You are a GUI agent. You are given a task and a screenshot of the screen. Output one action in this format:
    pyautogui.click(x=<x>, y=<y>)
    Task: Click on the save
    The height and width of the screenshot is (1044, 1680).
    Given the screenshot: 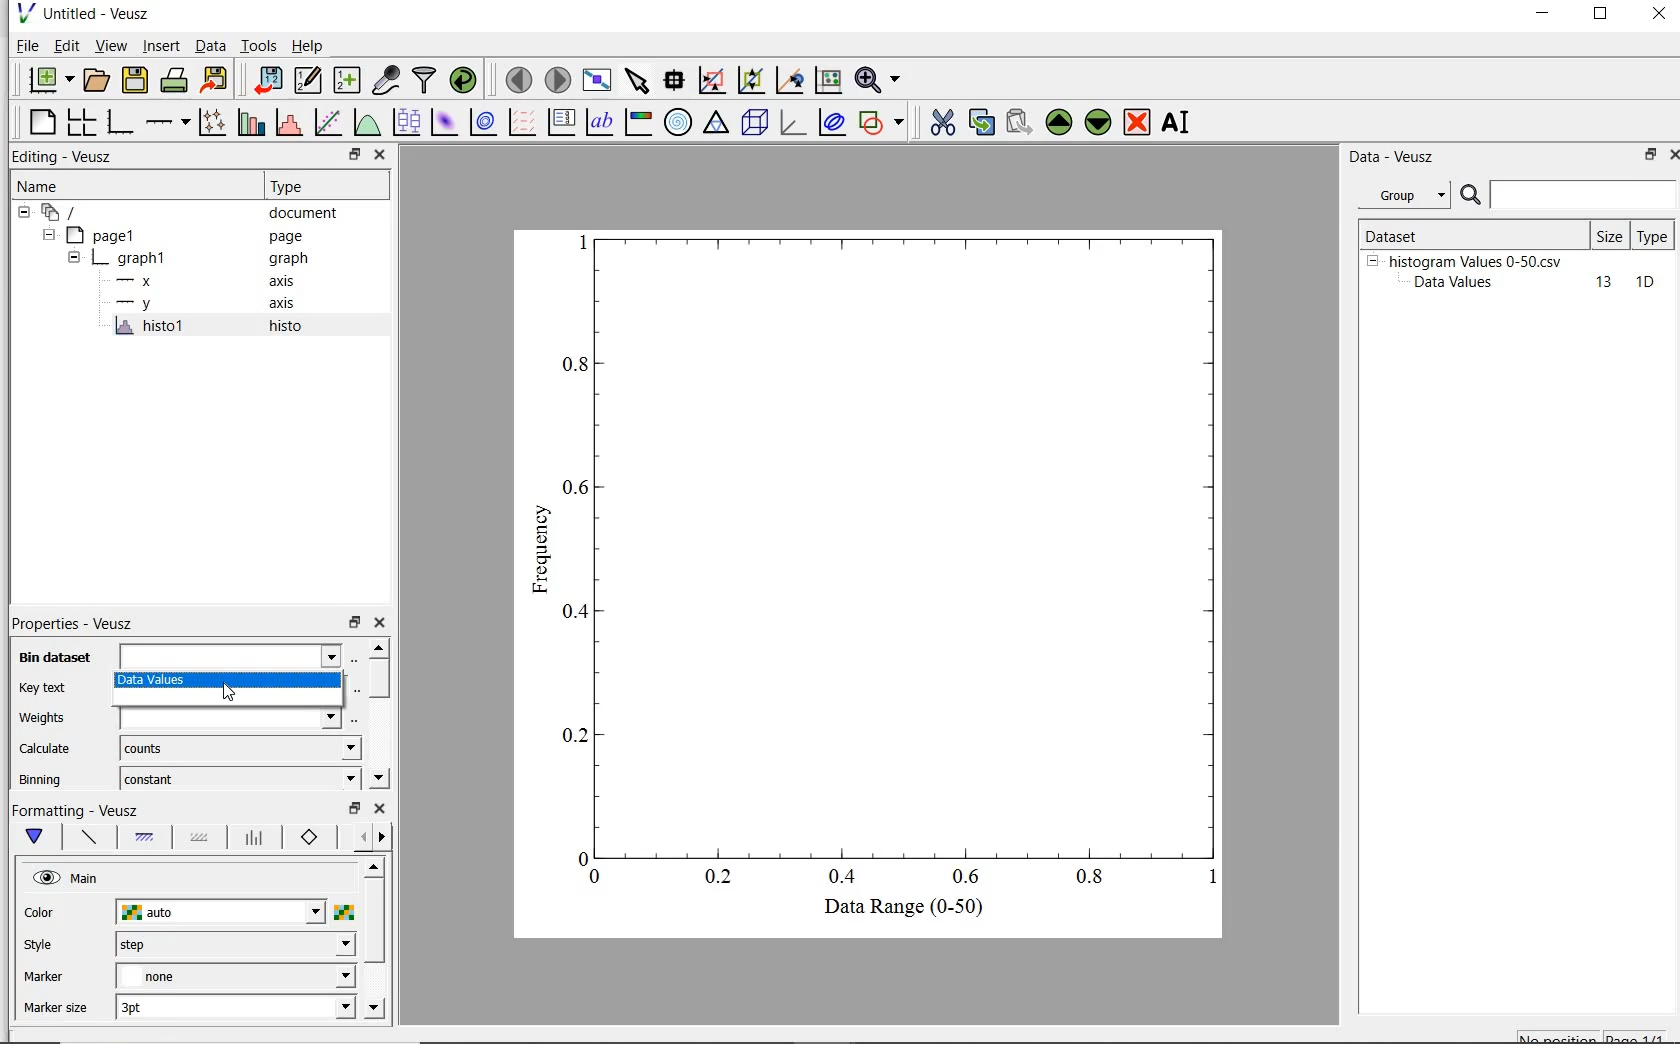 What is the action you would take?
    pyautogui.click(x=136, y=78)
    